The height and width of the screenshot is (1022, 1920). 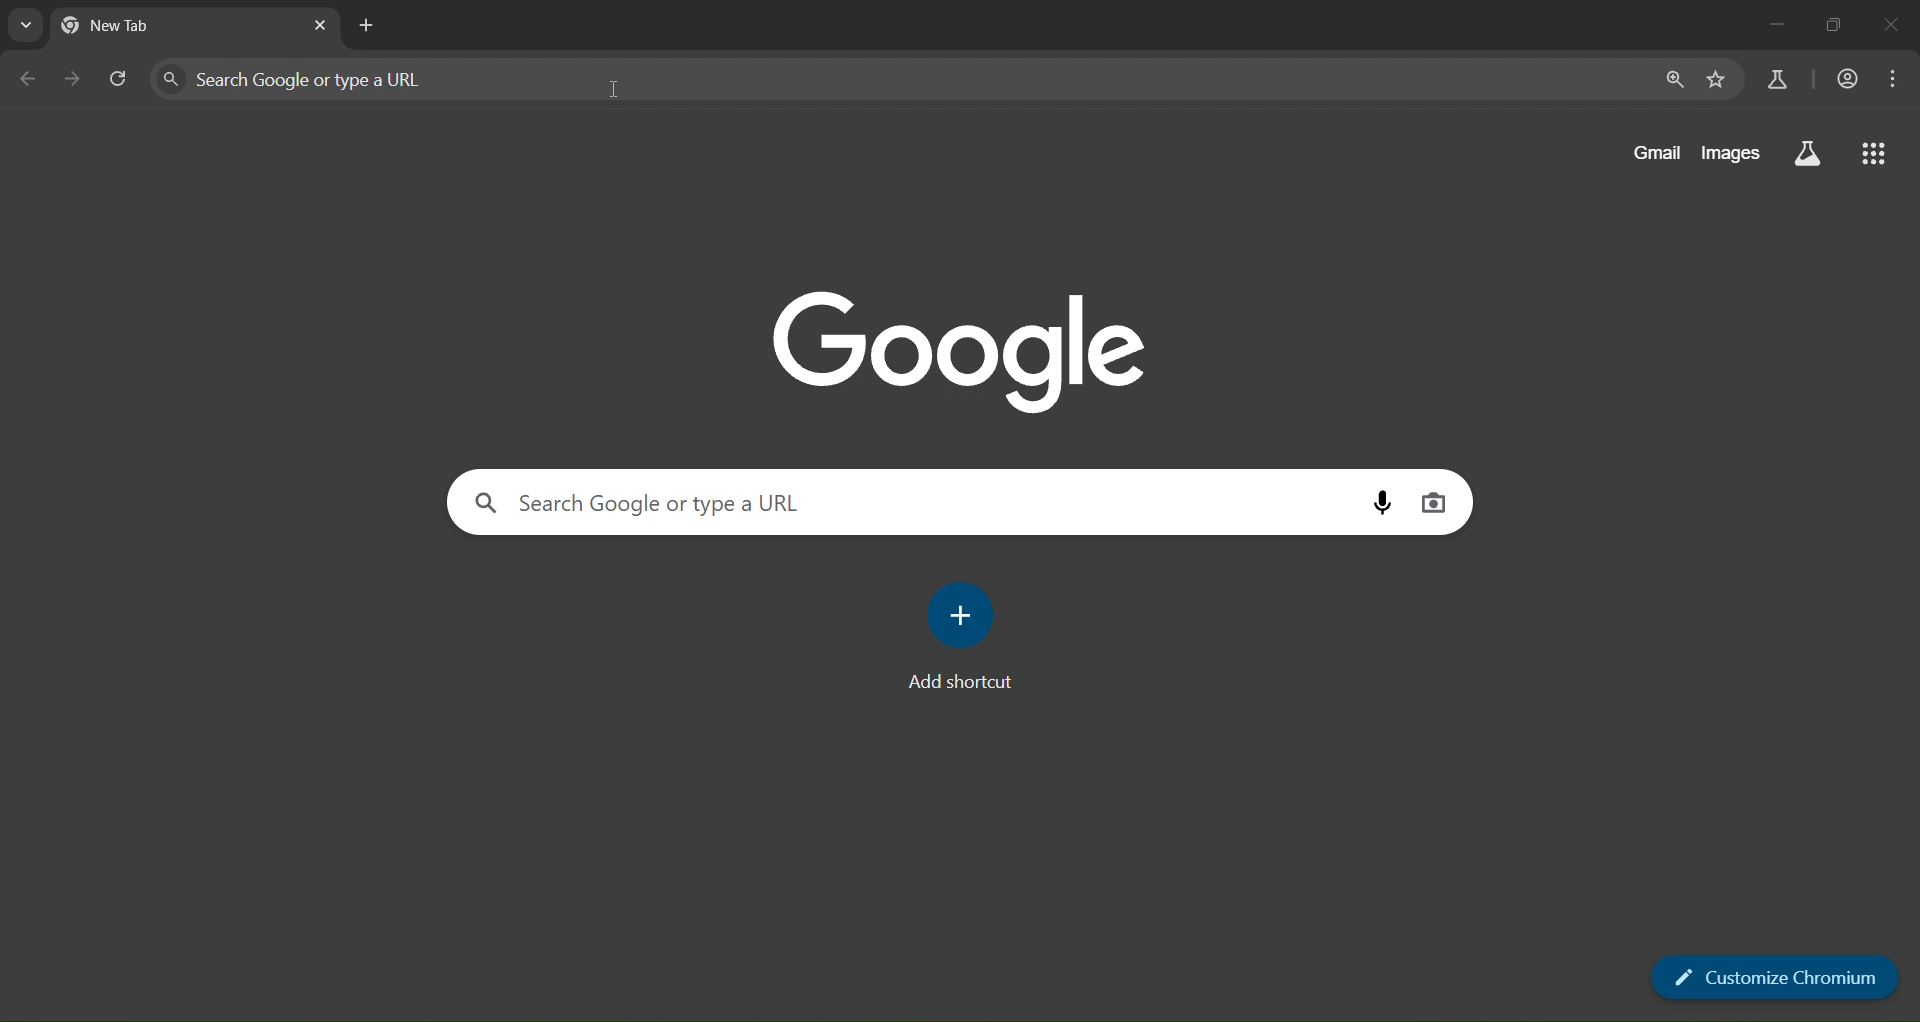 What do you see at coordinates (19, 27) in the screenshot?
I see `search page` at bounding box center [19, 27].